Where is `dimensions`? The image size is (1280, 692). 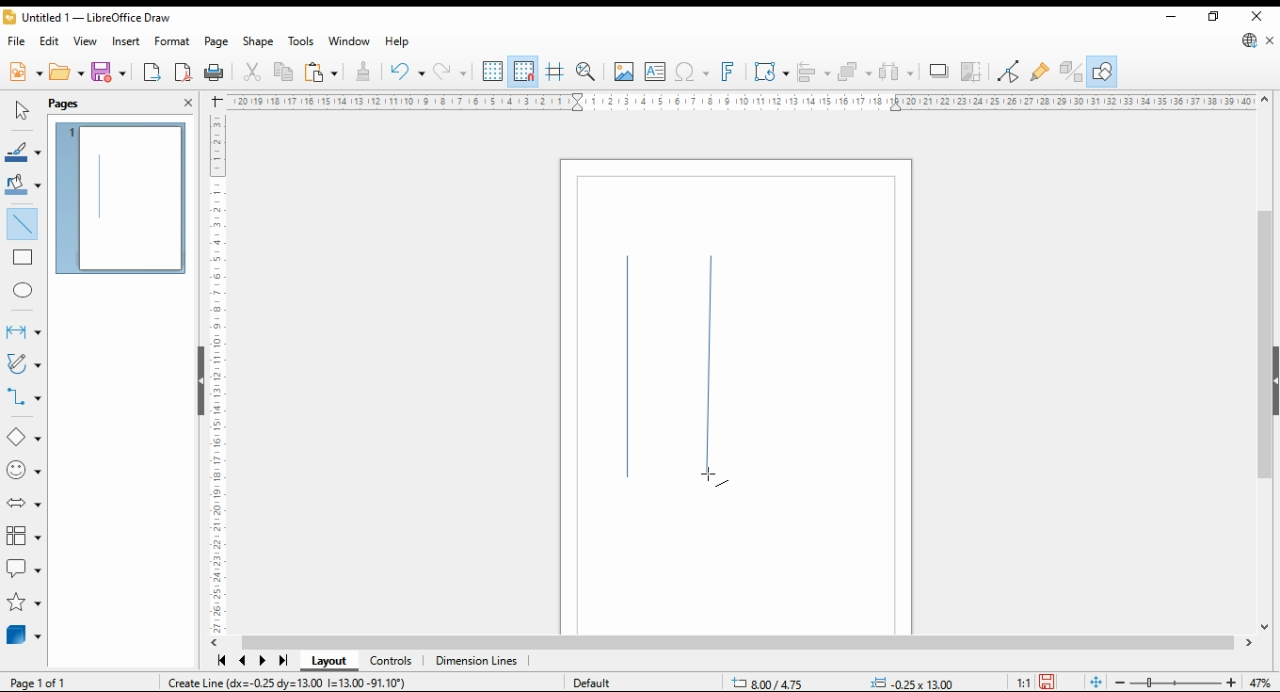 dimensions is located at coordinates (477, 661).